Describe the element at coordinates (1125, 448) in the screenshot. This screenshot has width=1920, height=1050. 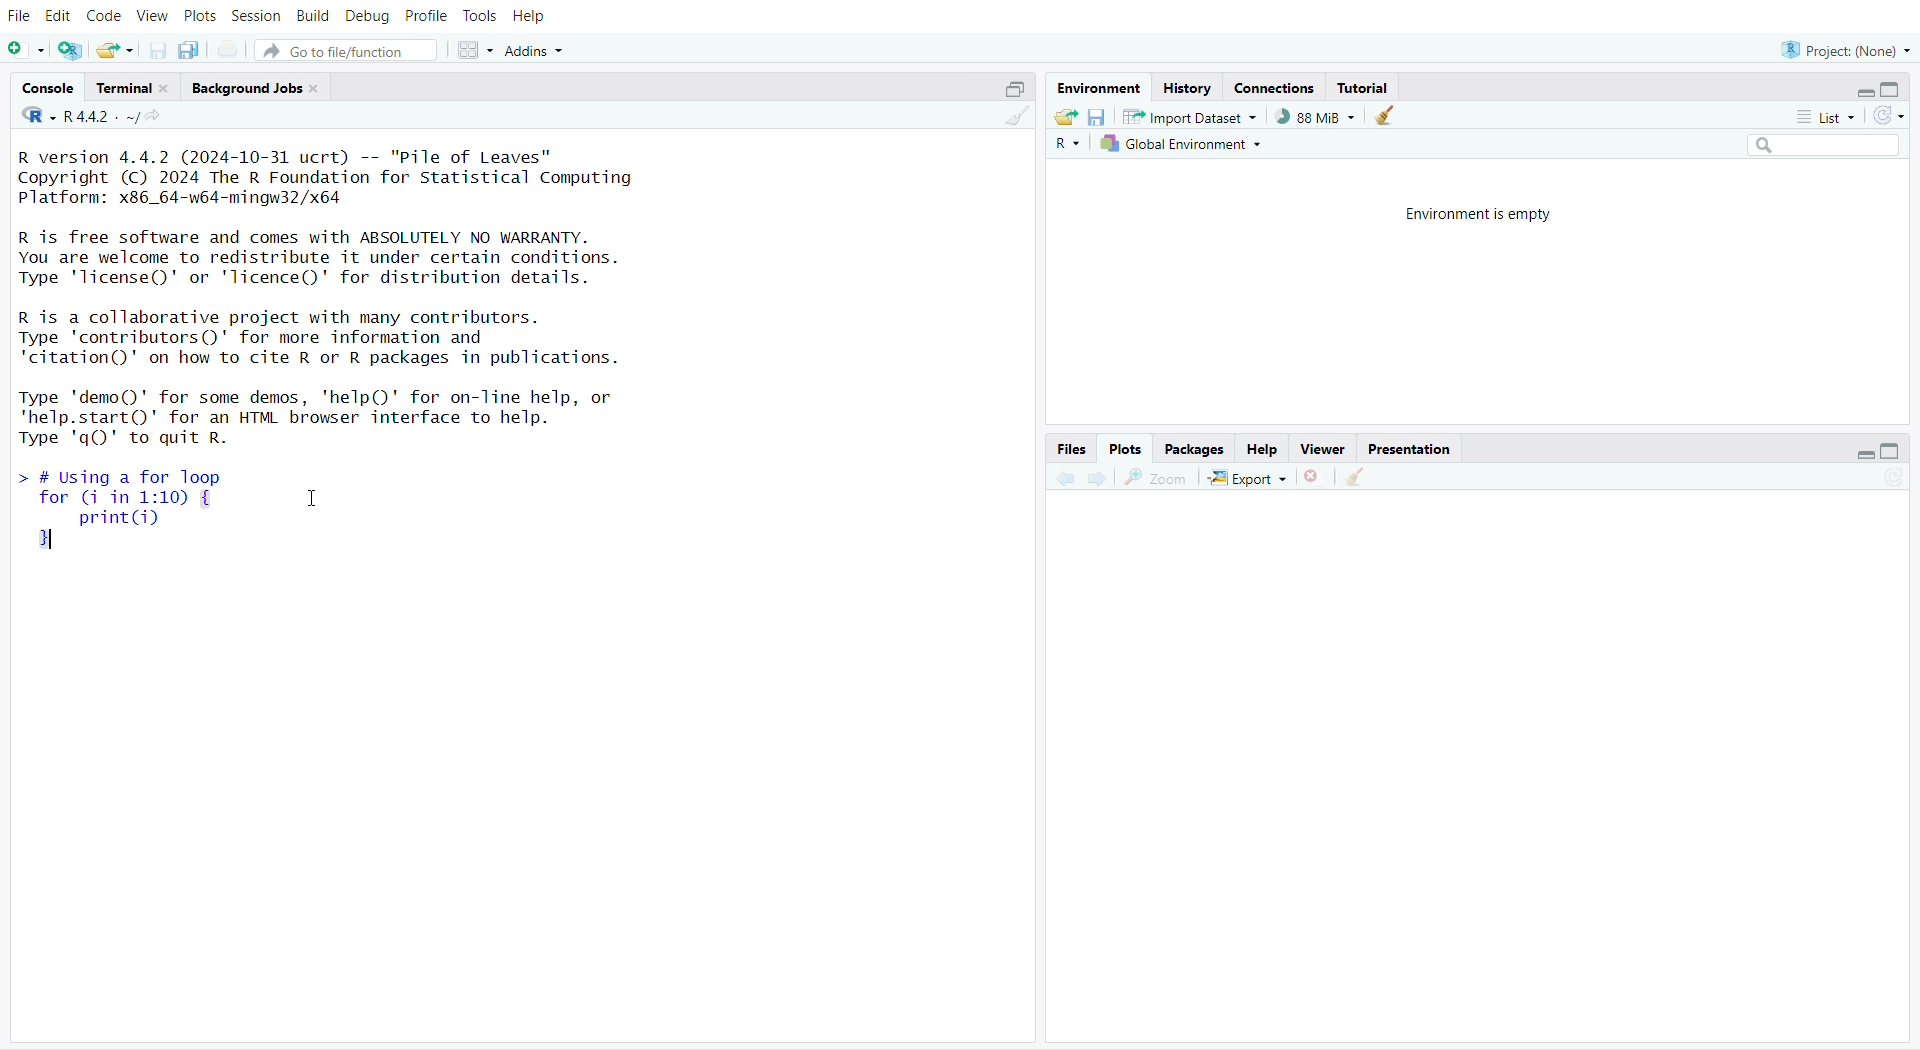
I see `plots` at that location.